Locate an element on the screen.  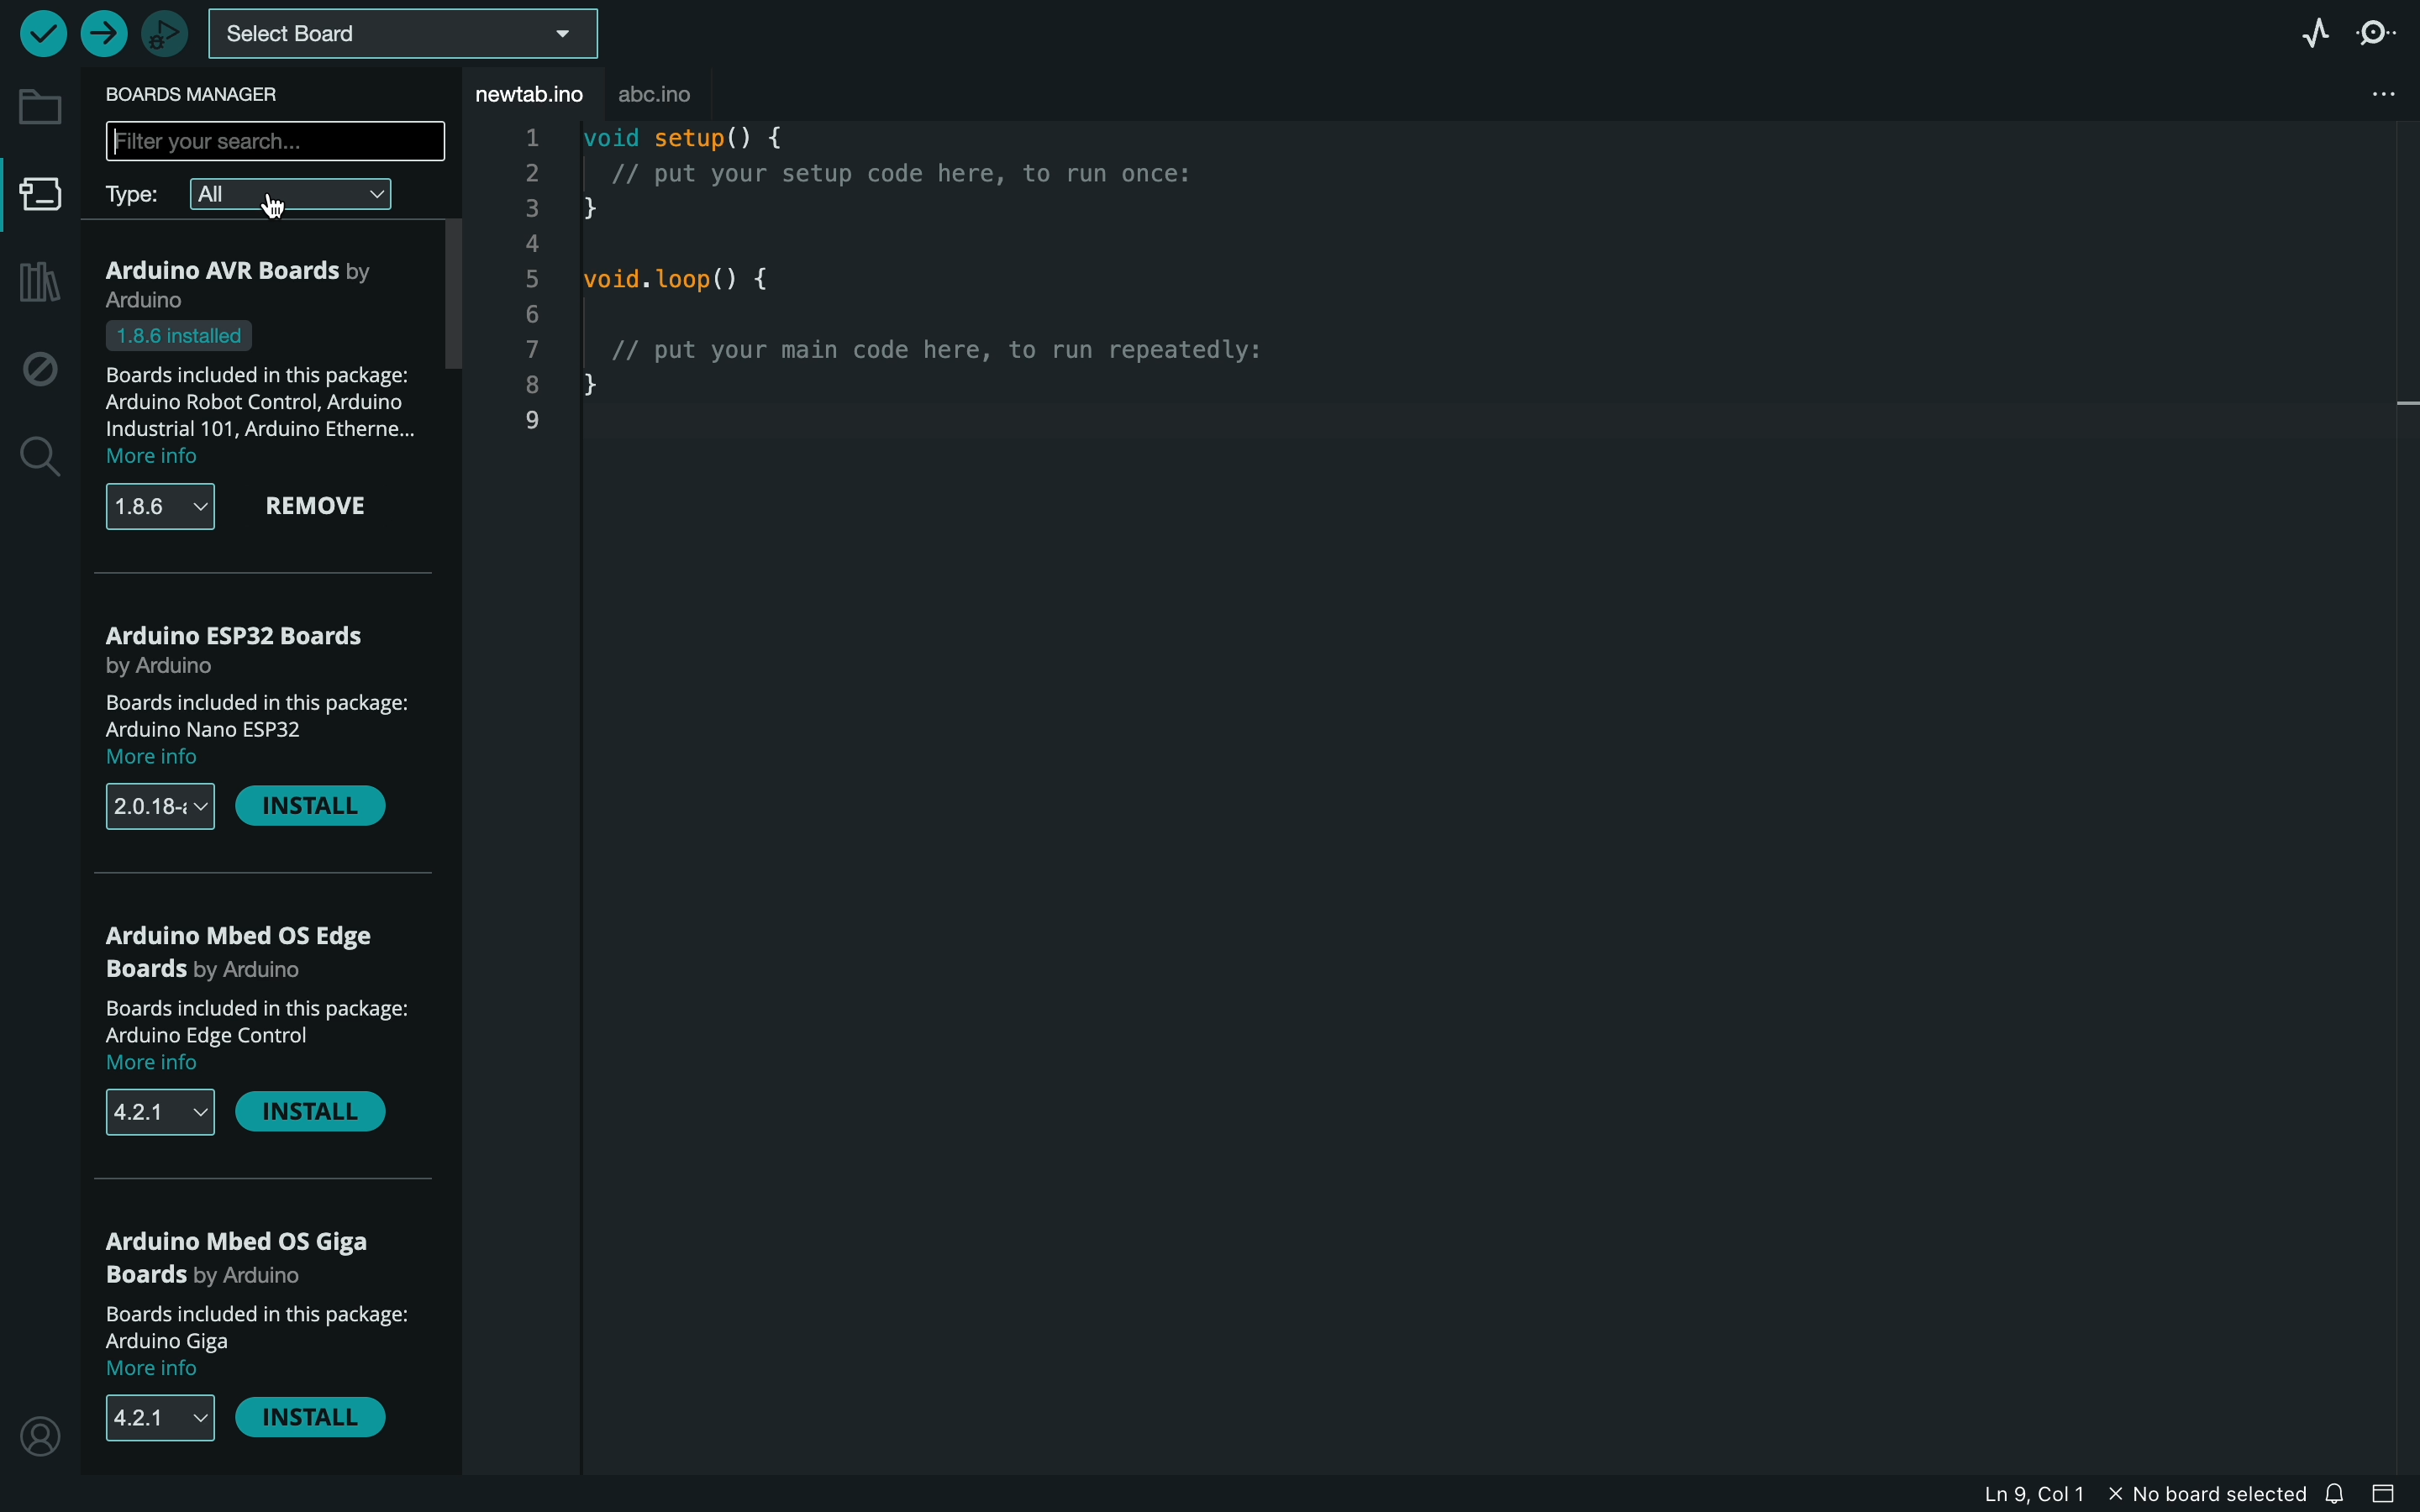
search bar is located at coordinates (273, 140).